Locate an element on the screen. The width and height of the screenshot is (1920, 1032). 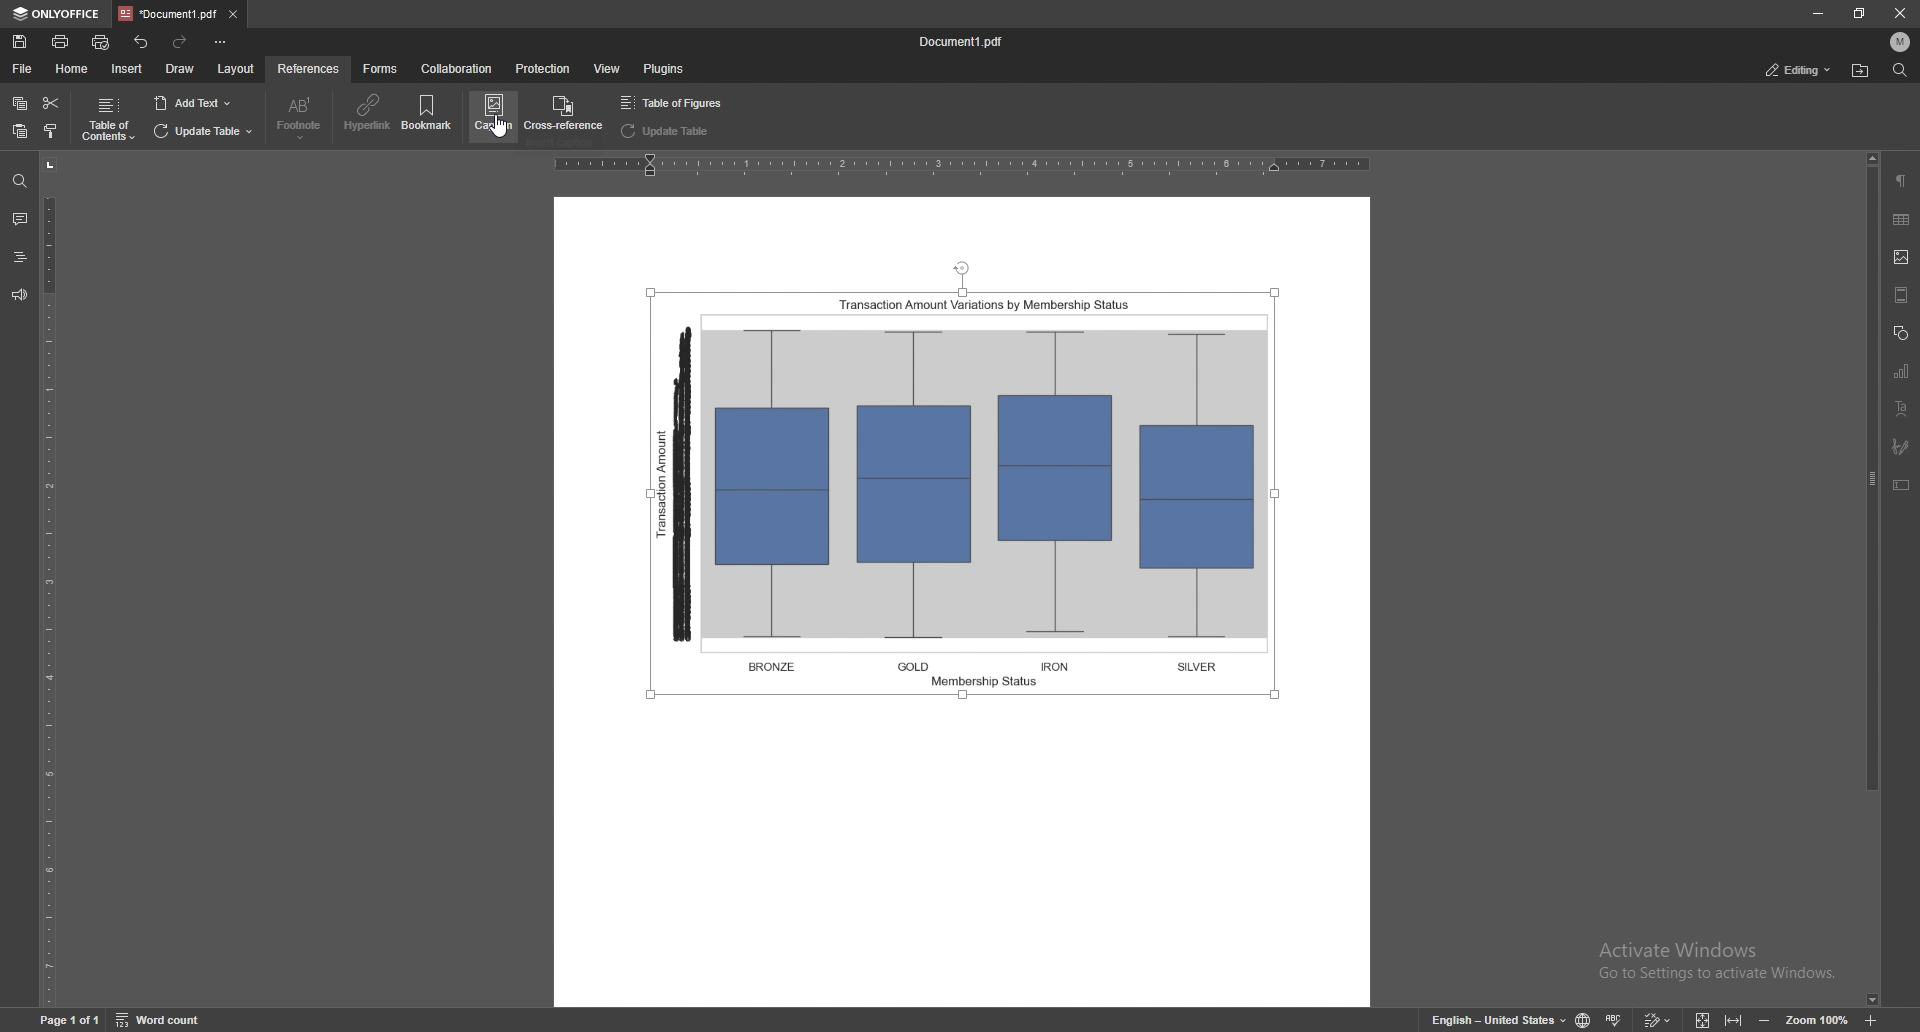
page is located at coordinates (68, 1018).